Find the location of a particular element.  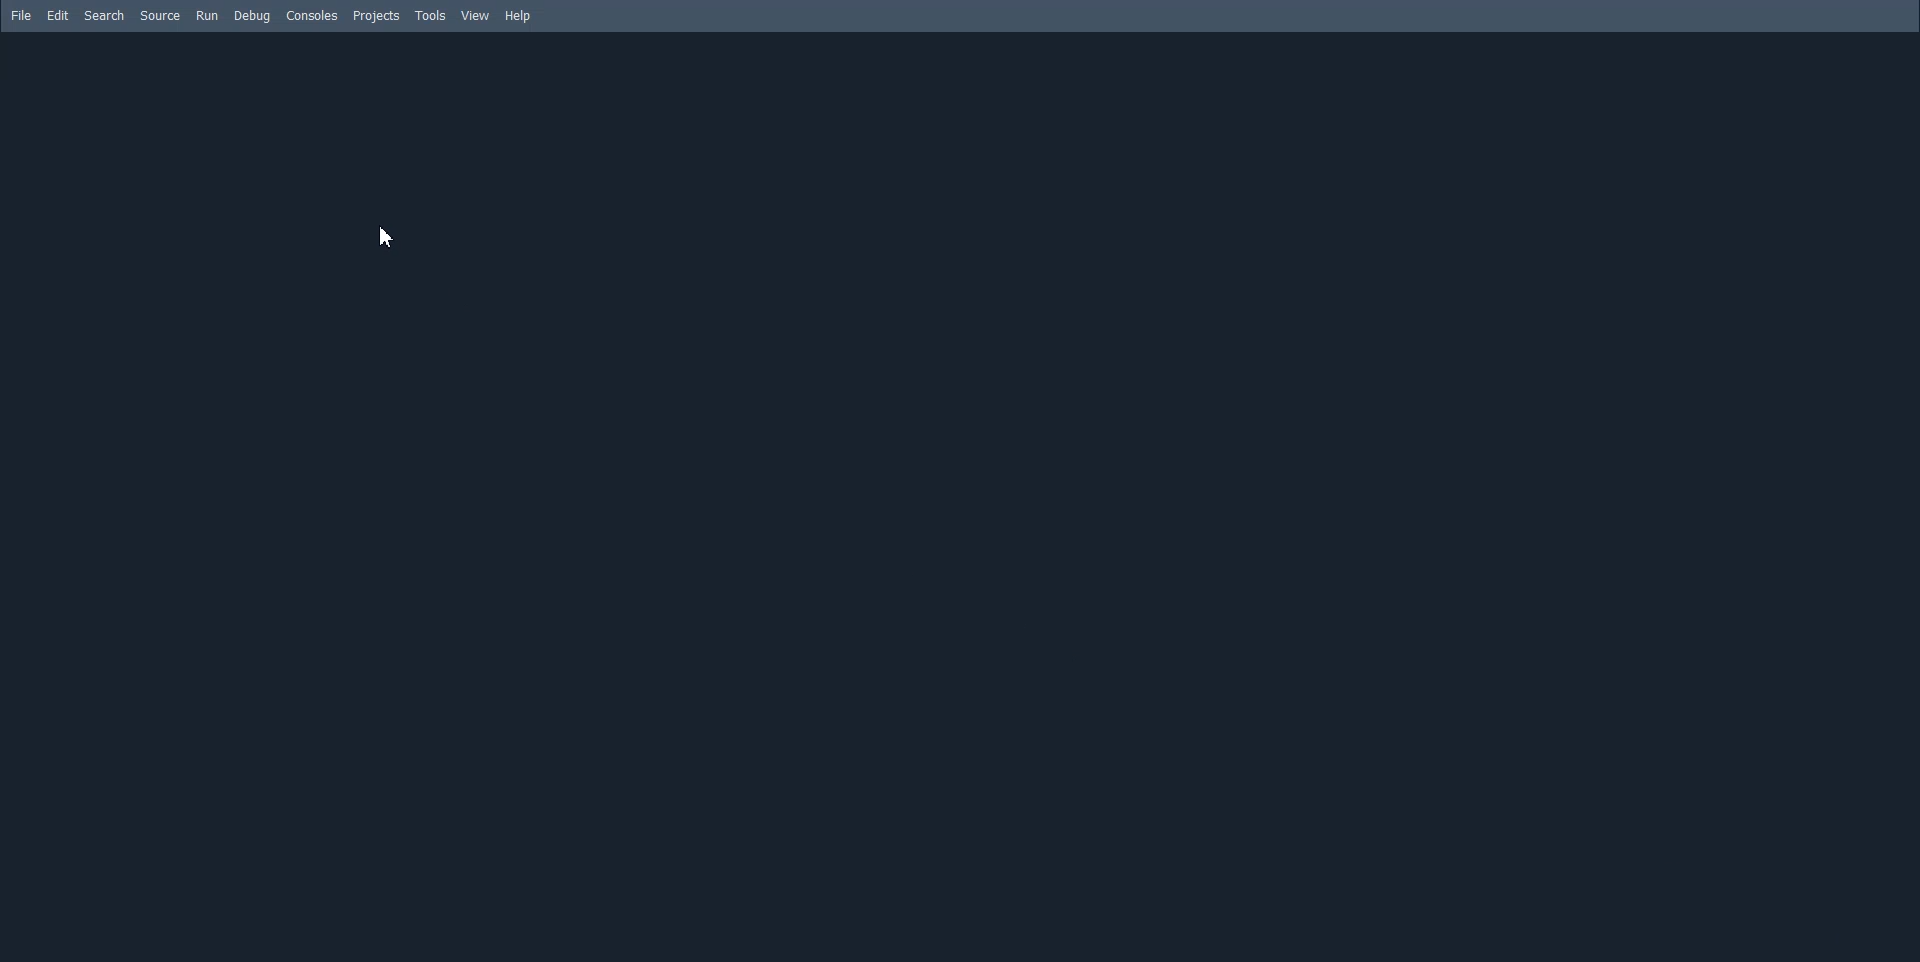

Edit is located at coordinates (58, 16).